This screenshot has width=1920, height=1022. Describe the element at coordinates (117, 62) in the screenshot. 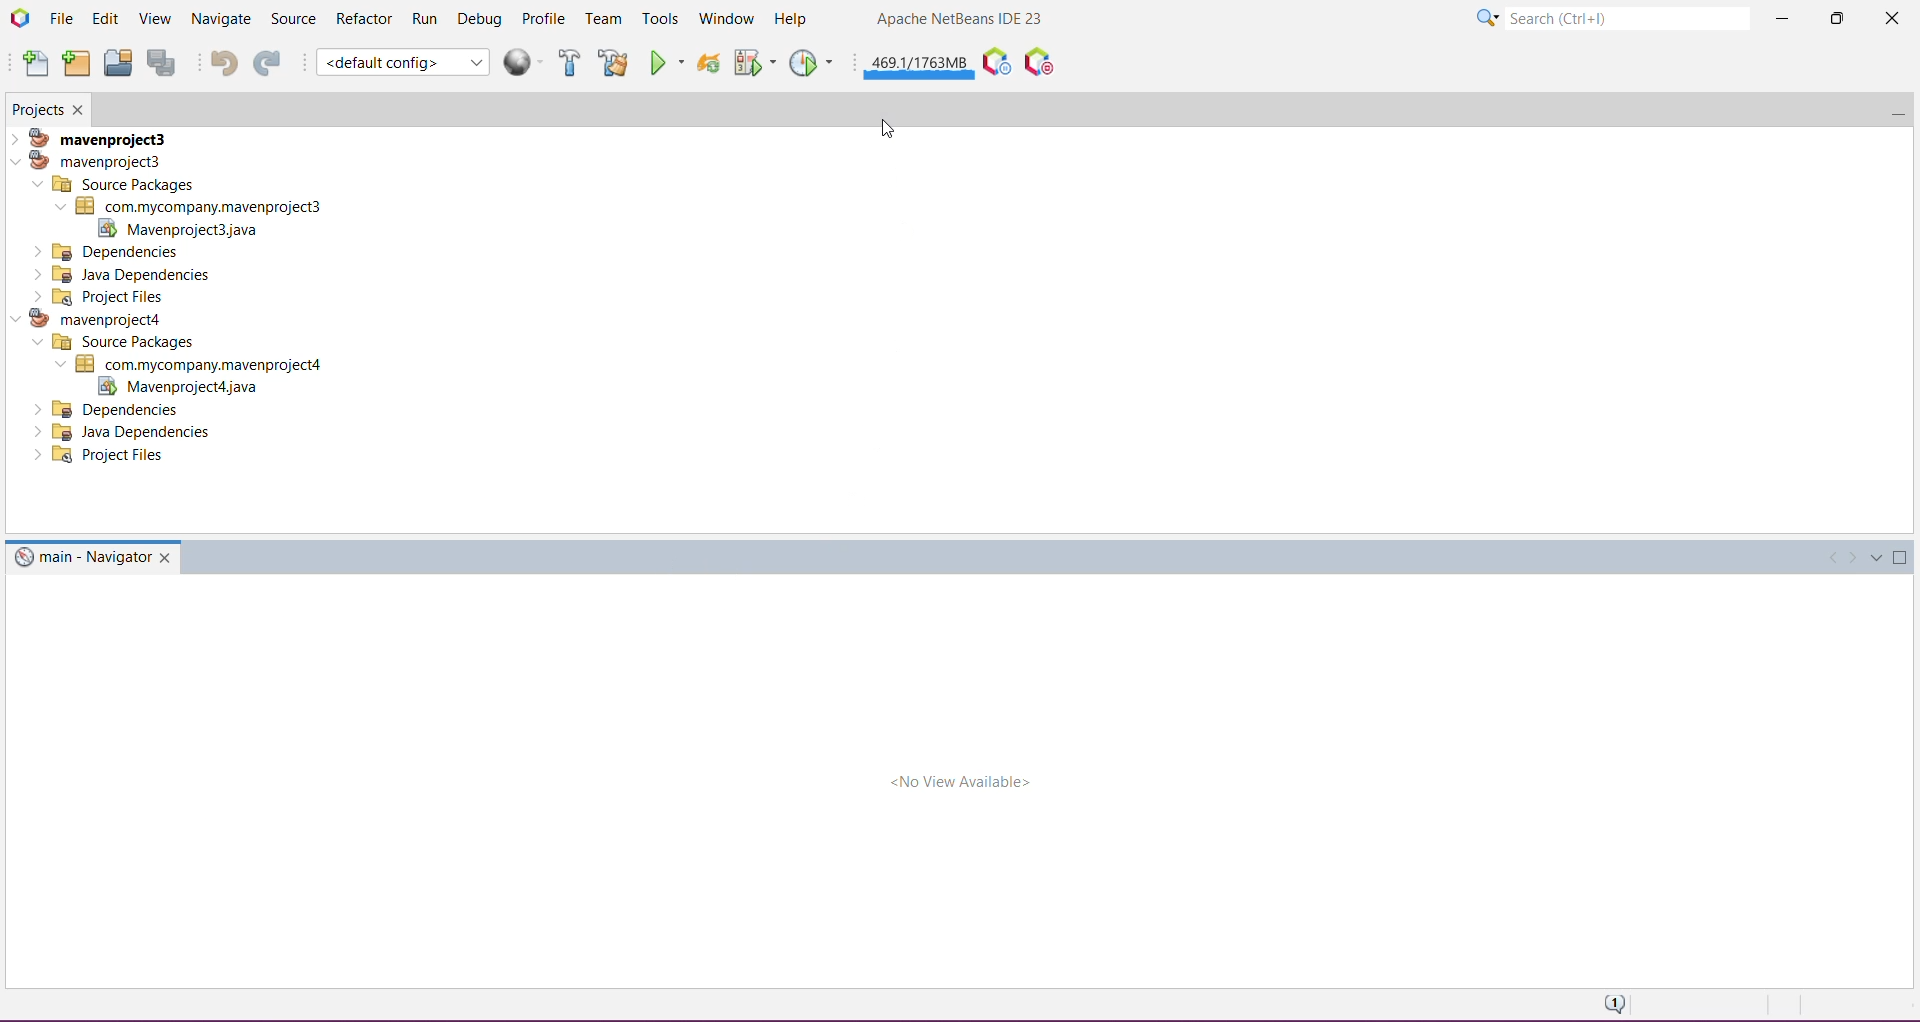

I see `Open Project` at that location.